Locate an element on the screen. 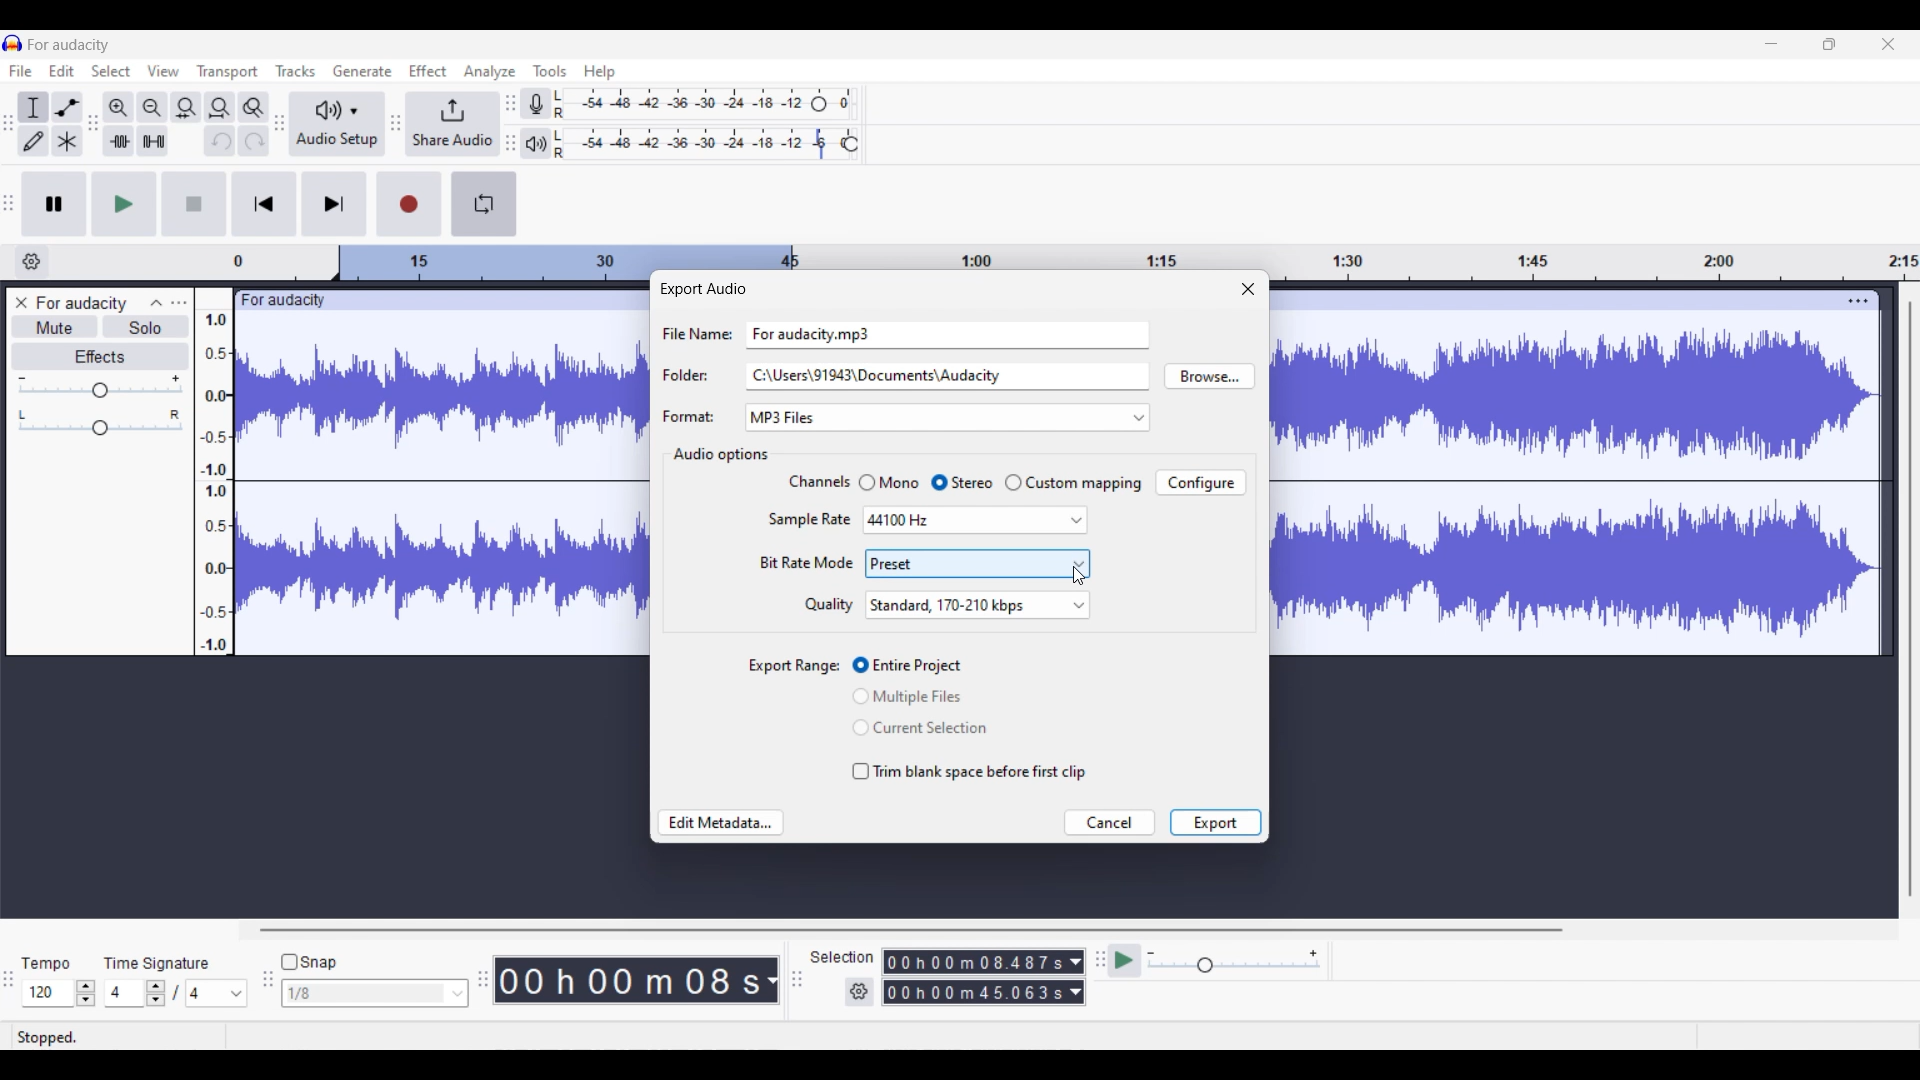 This screenshot has height=1080, width=1920. Trim audio outside selection is located at coordinates (119, 141).